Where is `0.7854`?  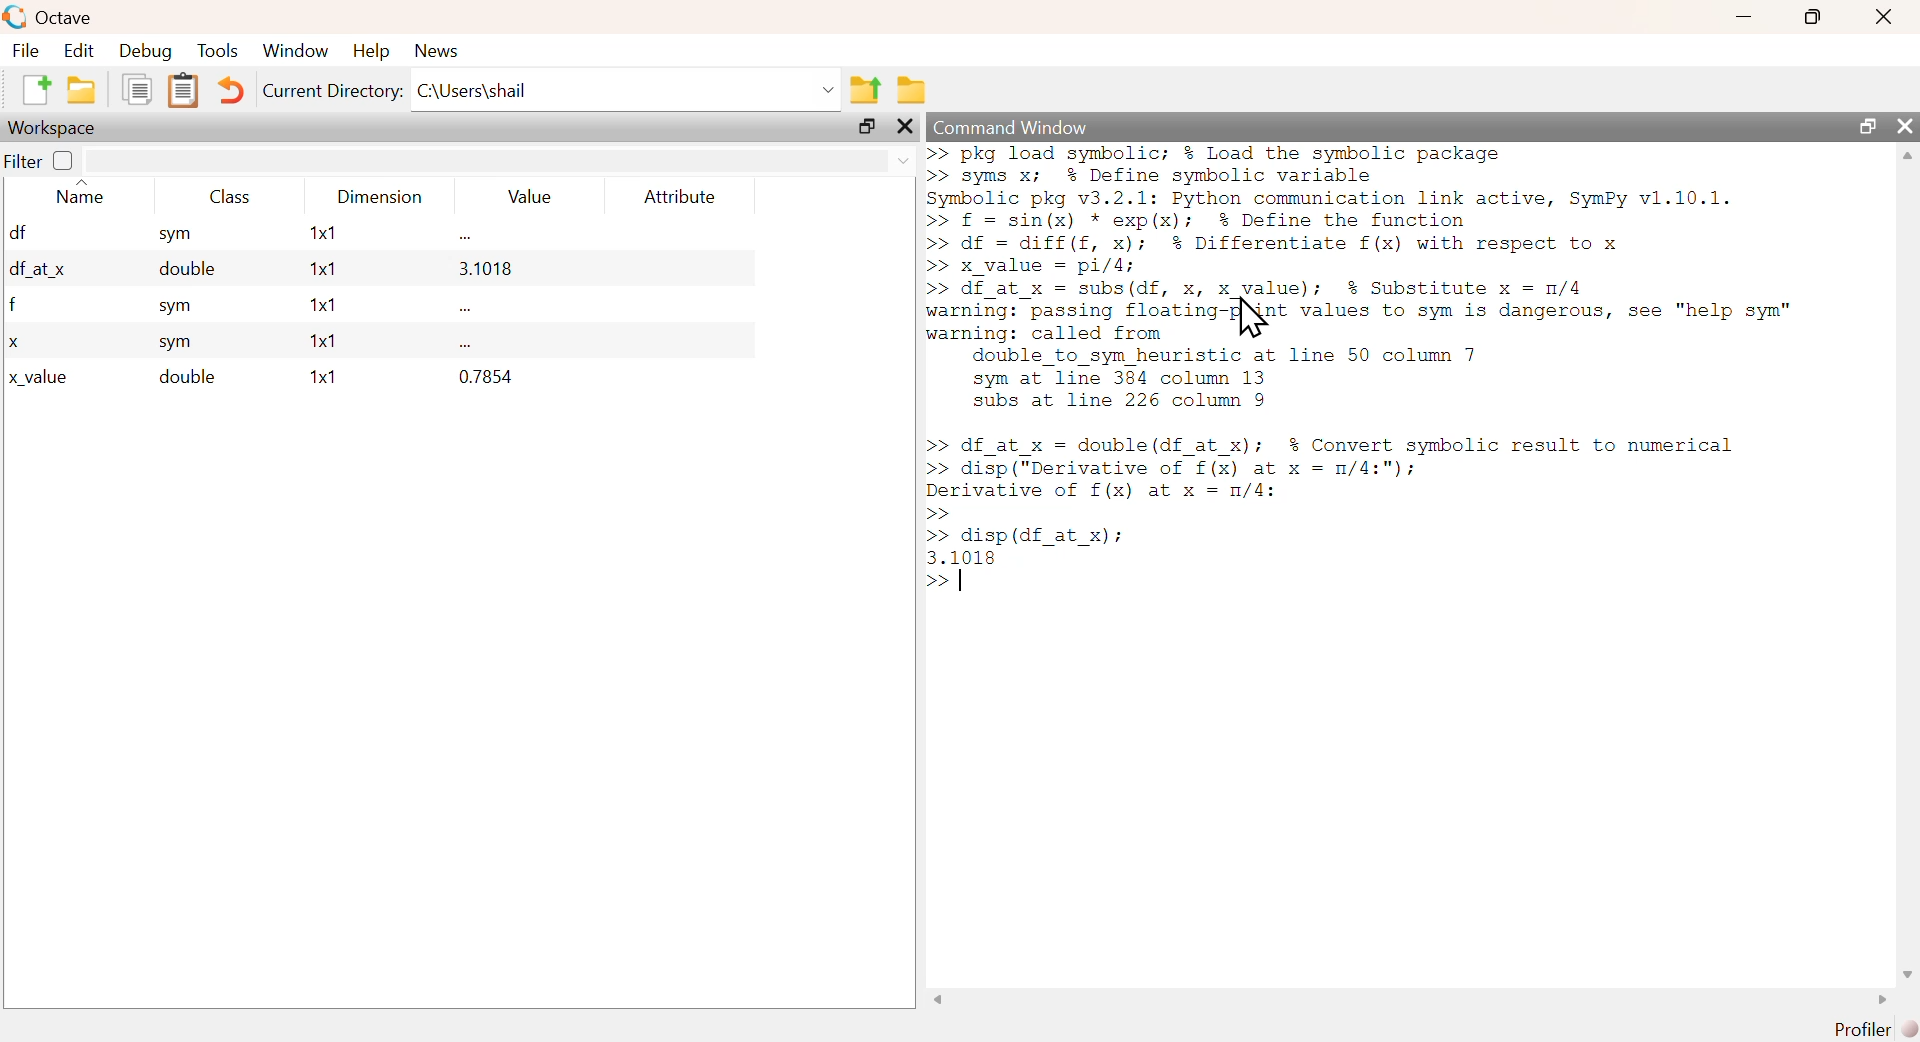
0.7854 is located at coordinates (486, 376).